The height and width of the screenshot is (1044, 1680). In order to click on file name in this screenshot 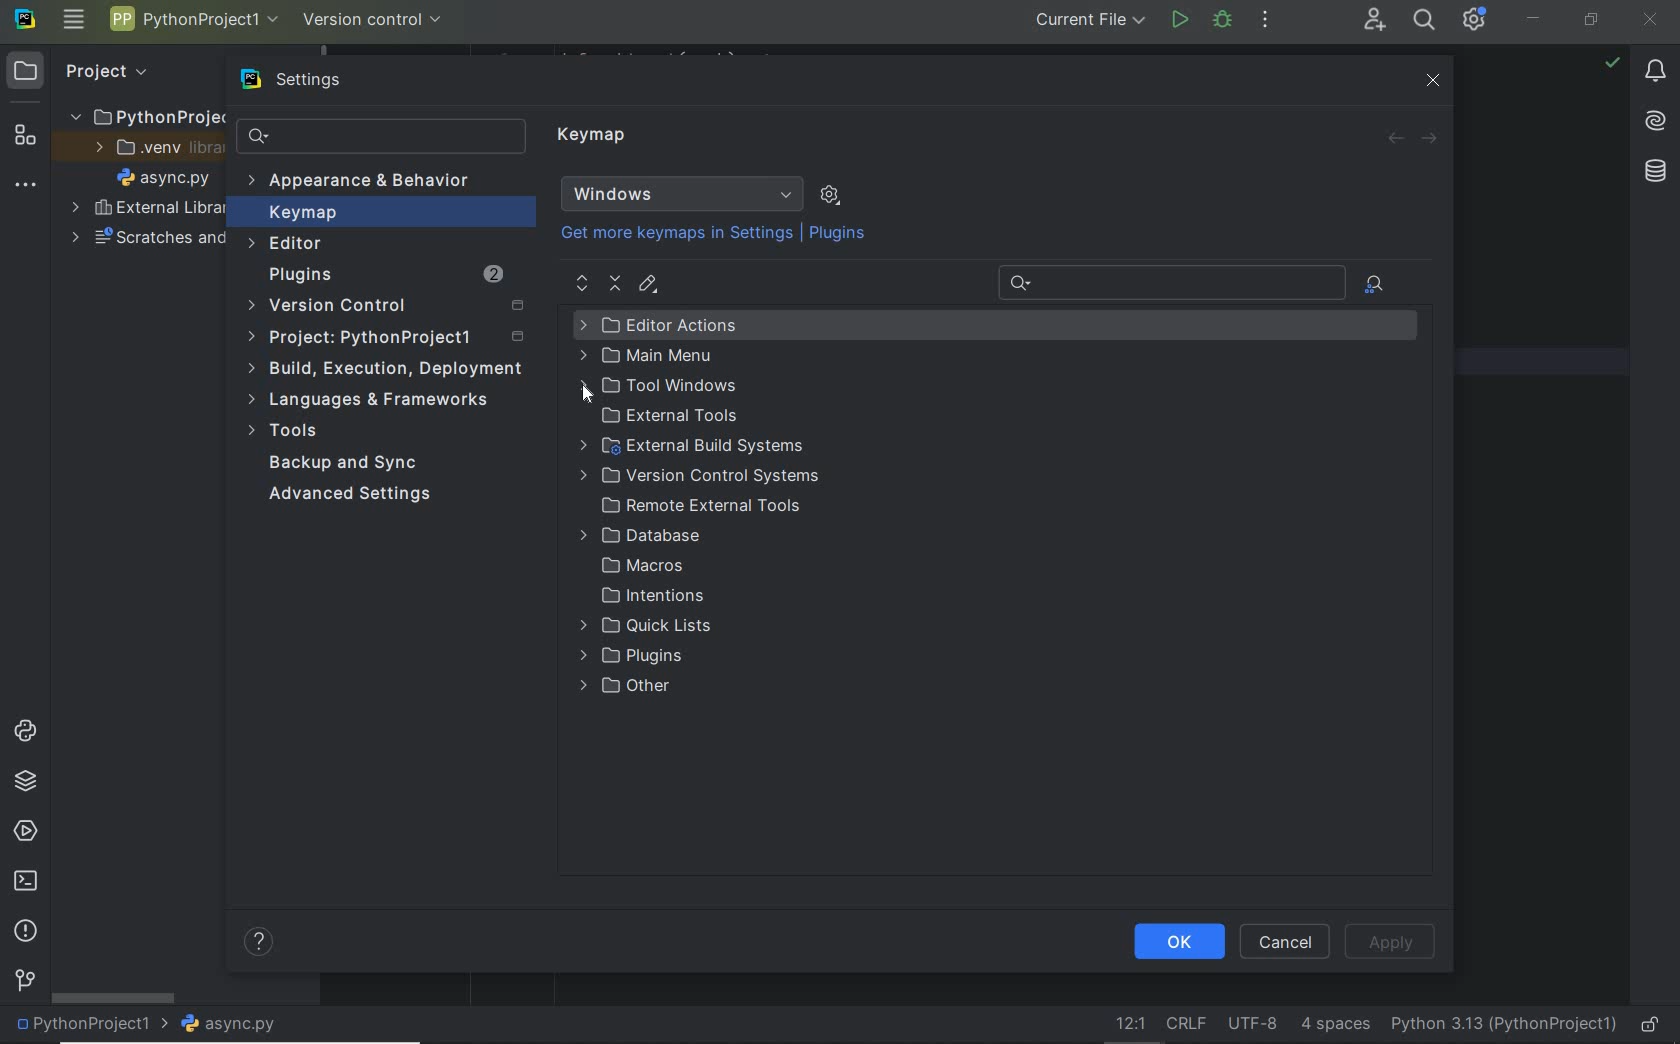, I will do `click(163, 177)`.